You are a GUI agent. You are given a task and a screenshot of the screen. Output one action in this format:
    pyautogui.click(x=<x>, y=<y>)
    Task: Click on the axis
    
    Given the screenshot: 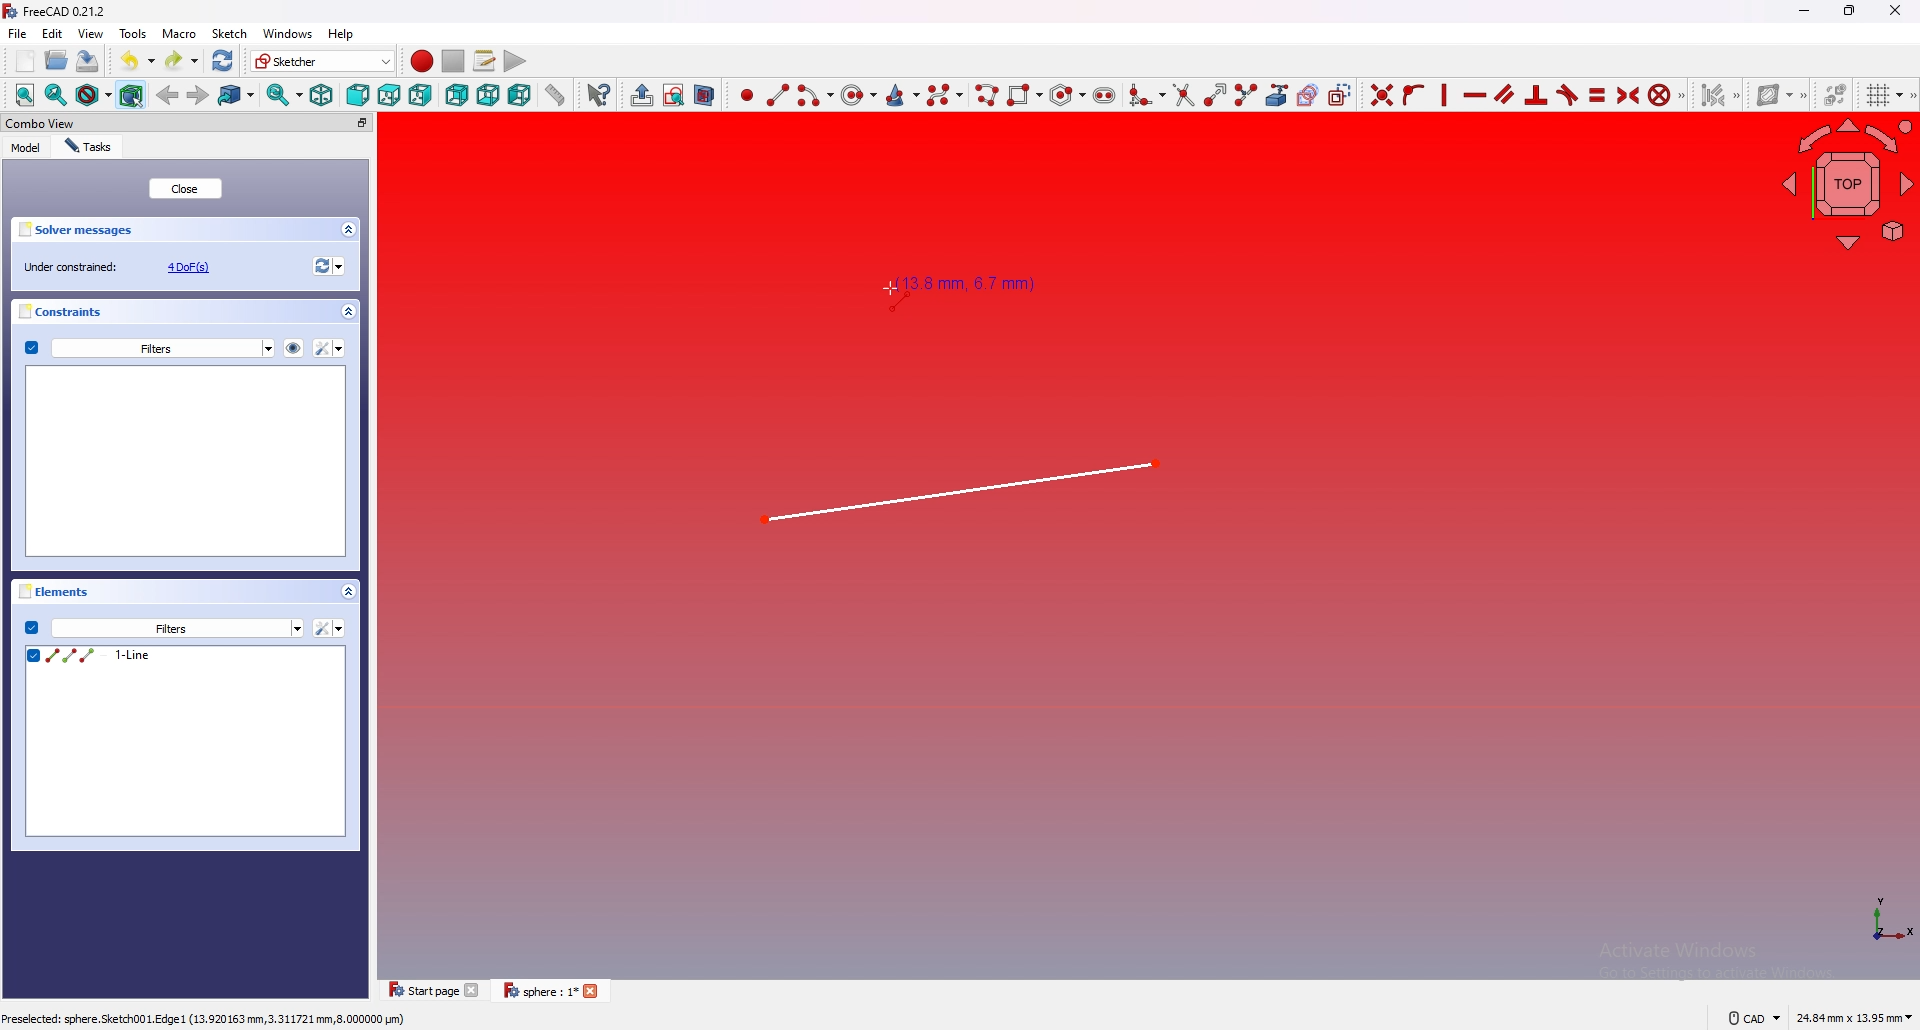 What is the action you would take?
    pyautogui.click(x=1883, y=917)
    